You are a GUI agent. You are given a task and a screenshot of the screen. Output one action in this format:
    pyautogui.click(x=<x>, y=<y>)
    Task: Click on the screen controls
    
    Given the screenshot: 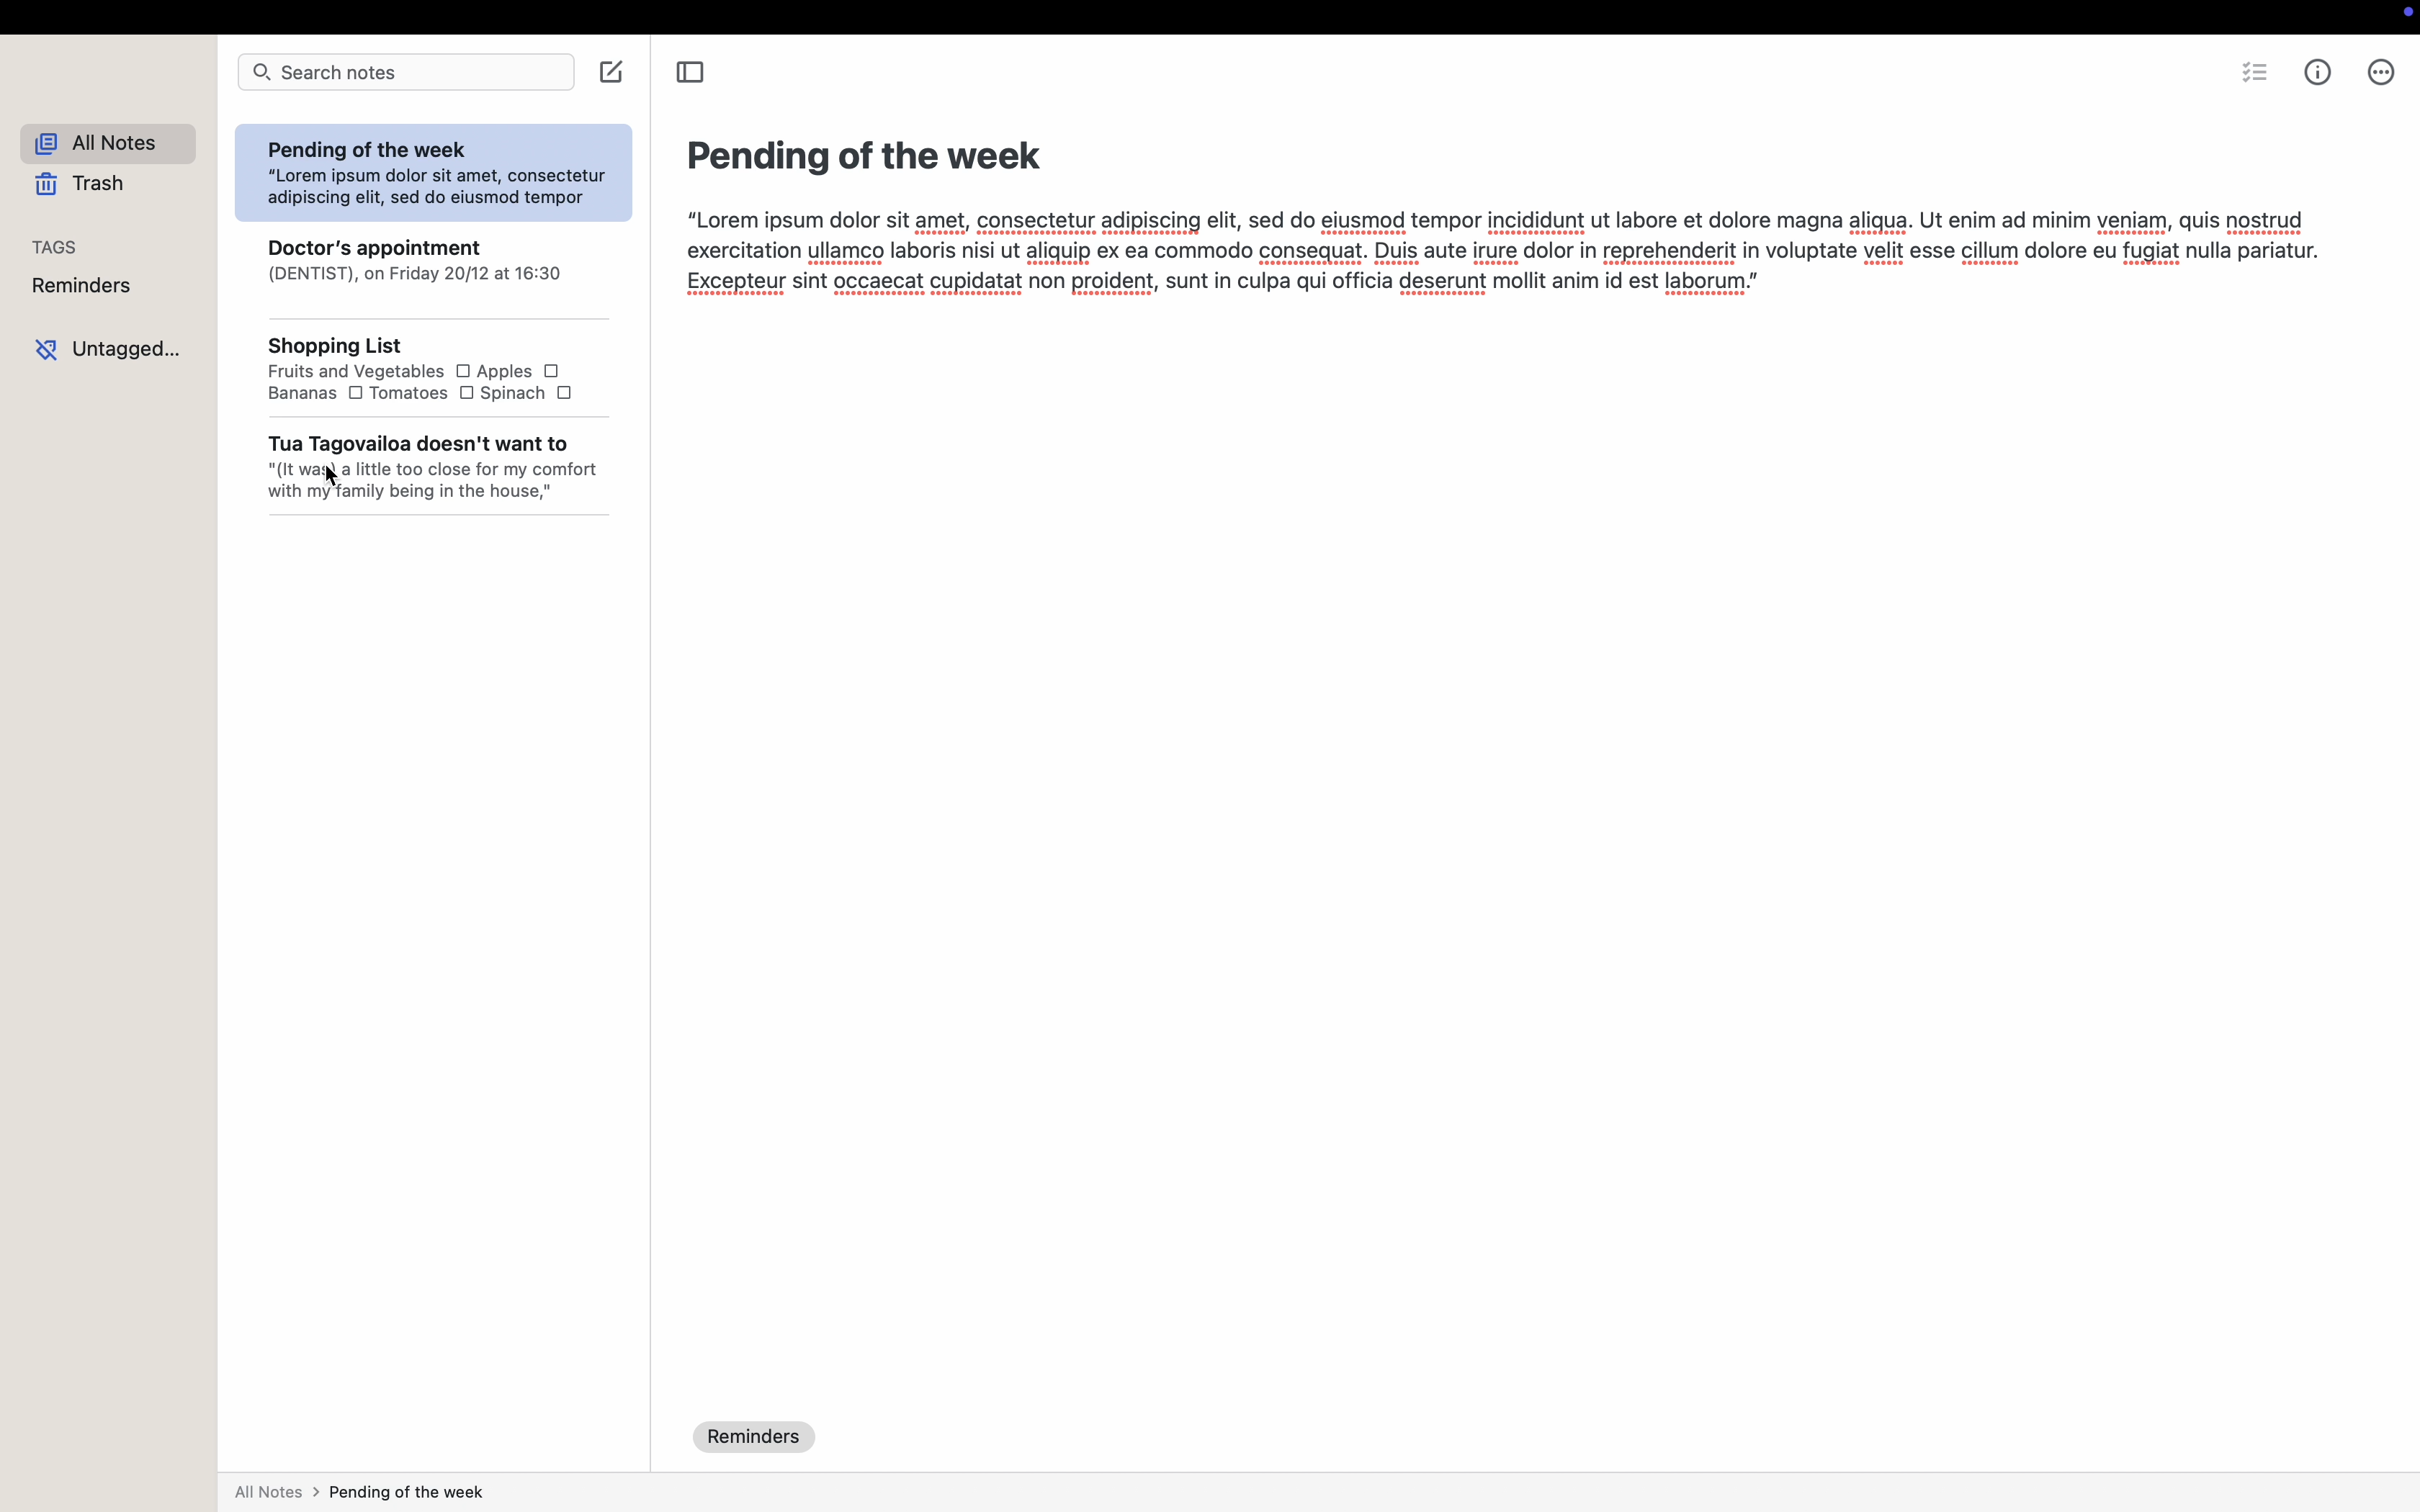 What is the action you would take?
    pyautogui.click(x=2403, y=16)
    